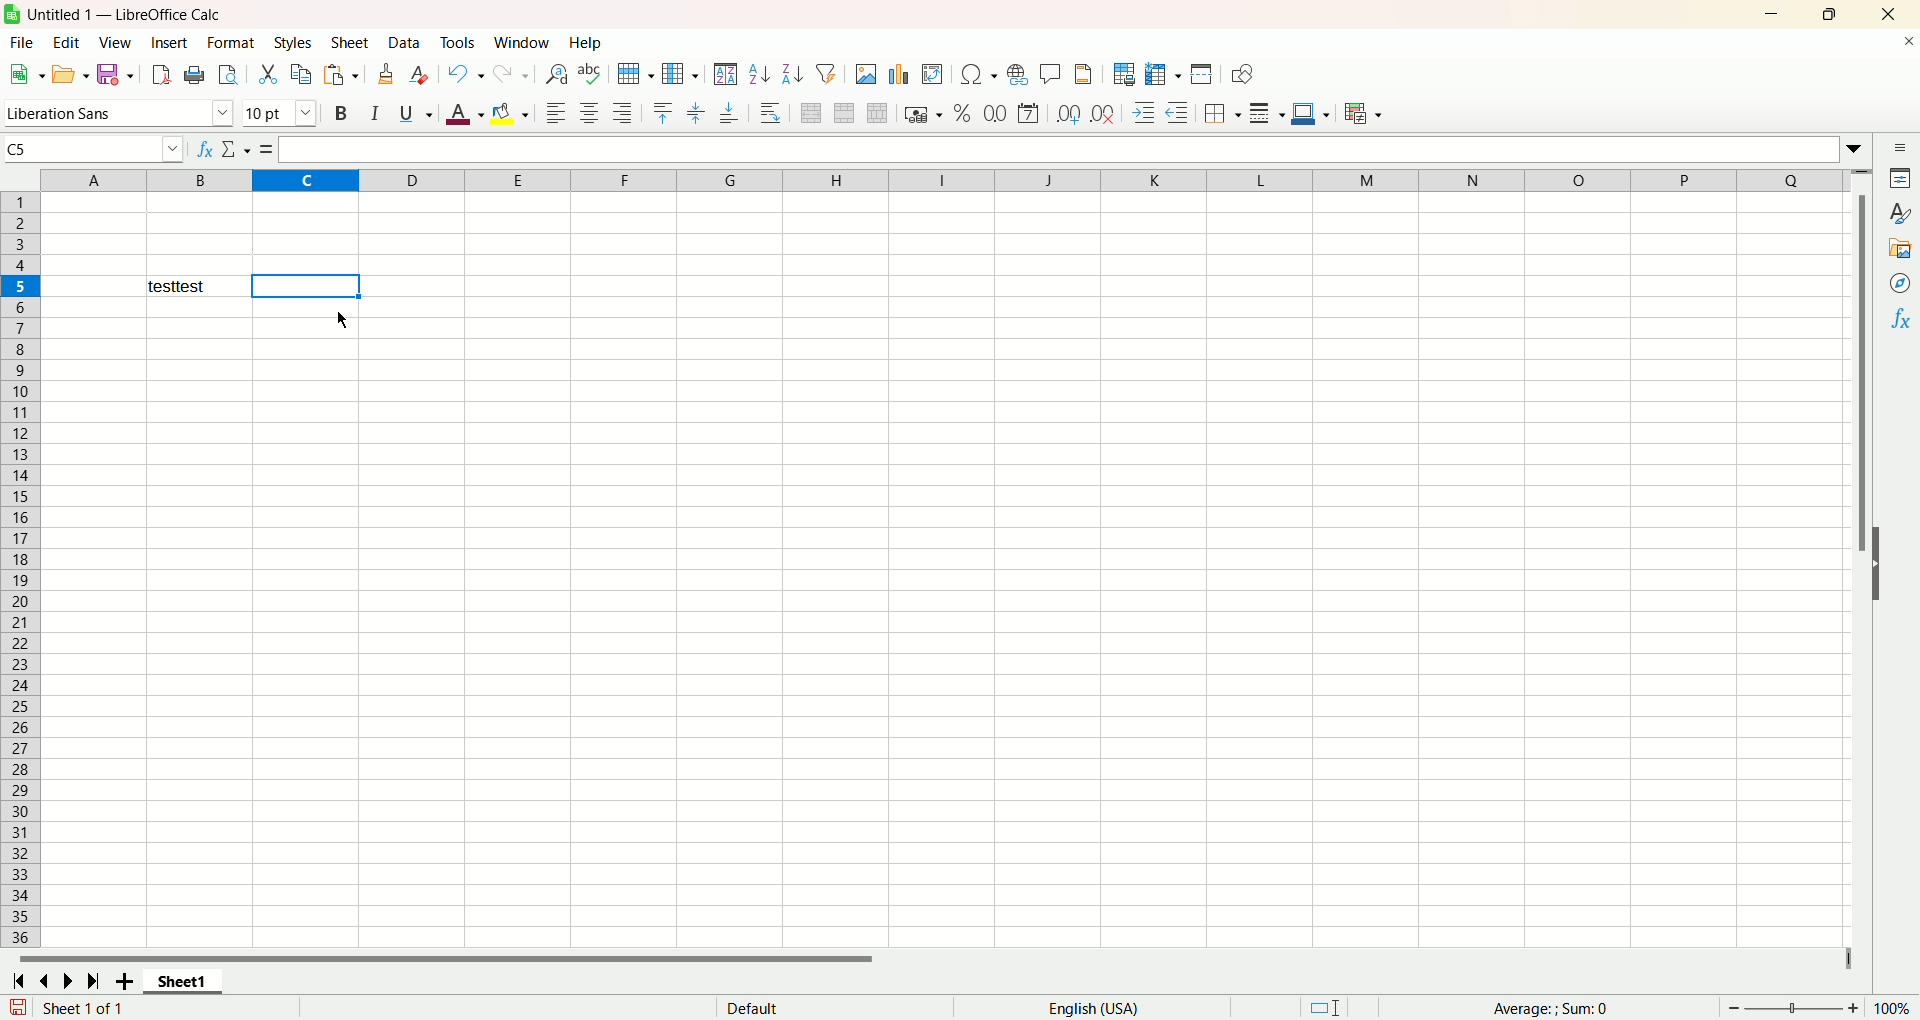  Describe the element at coordinates (510, 112) in the screenshot. I see `background color` at that location.